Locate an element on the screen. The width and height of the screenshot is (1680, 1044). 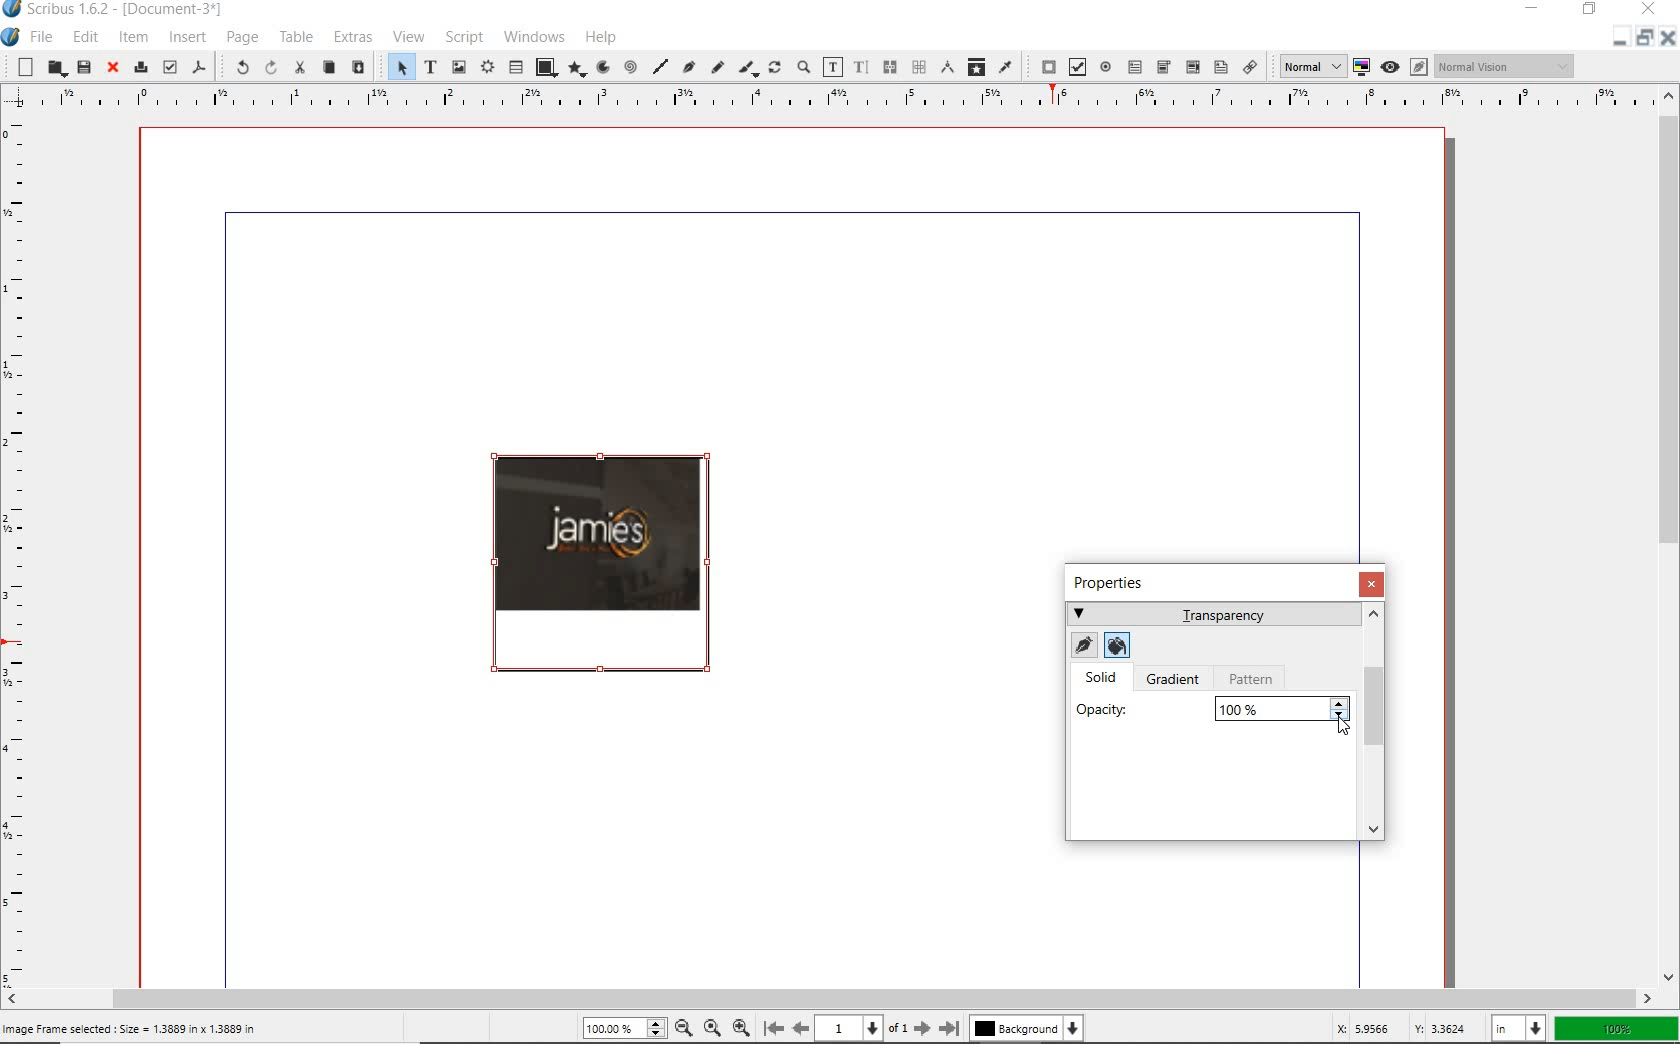
zoom factor is located at coordinates (1616, 1027).